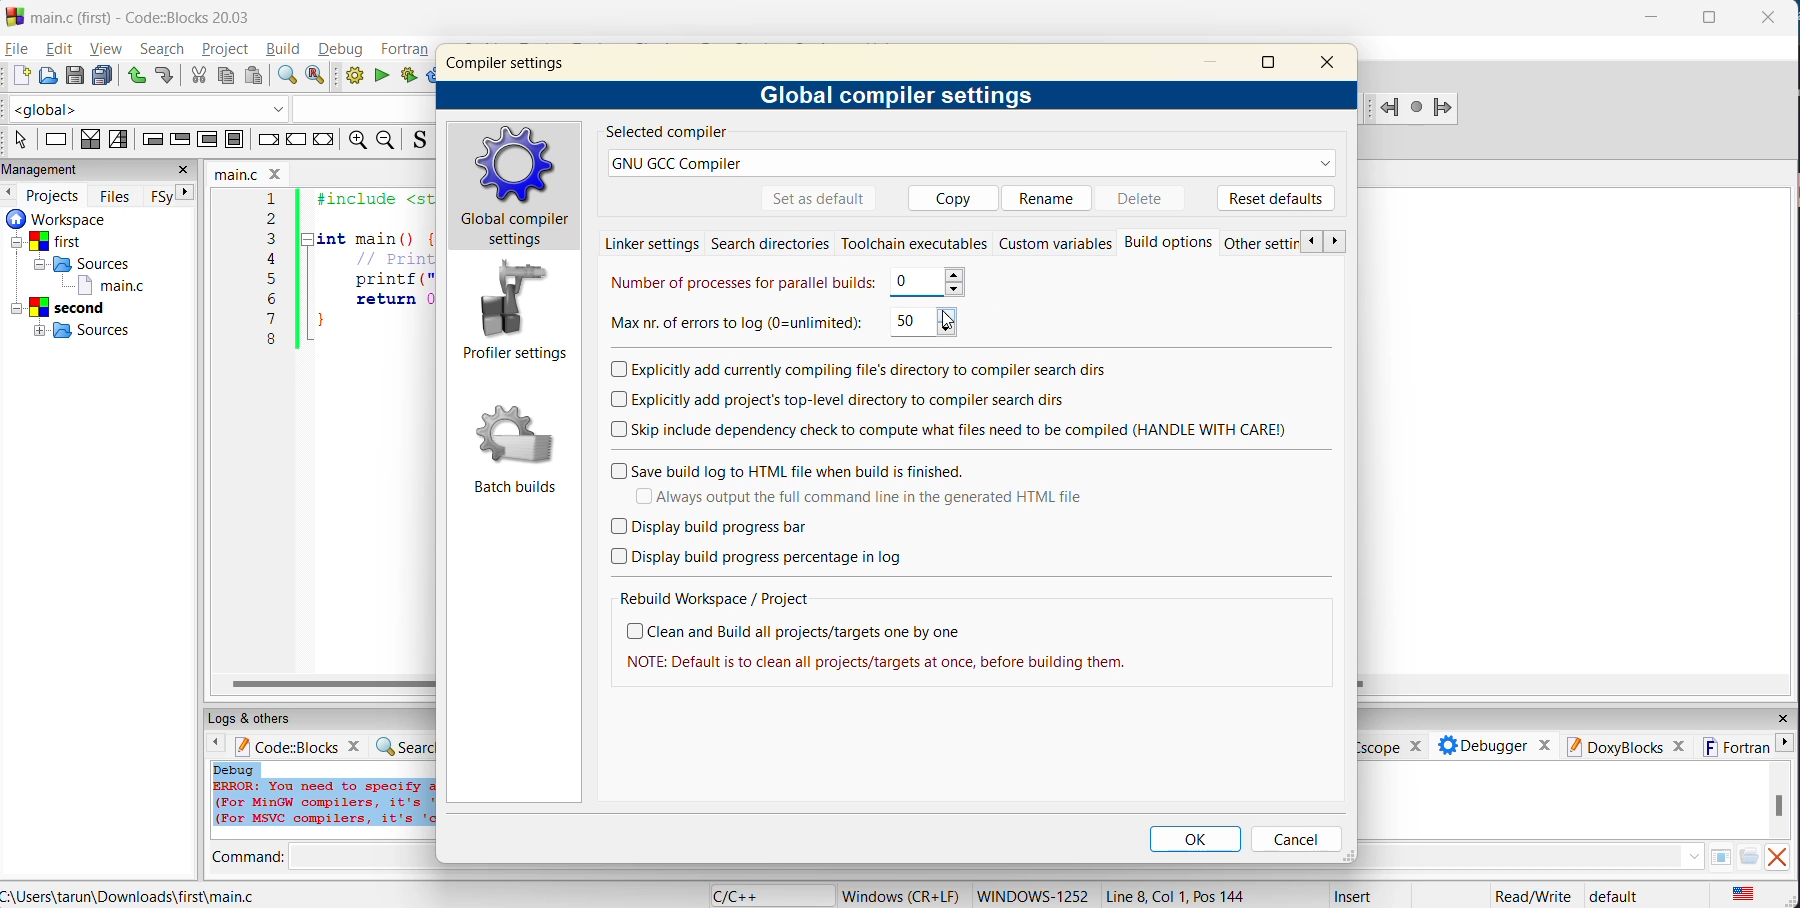 The width and height of the screenshot is (1800, 908). I want to click on Windows (CR+LF), so click(899, 895).